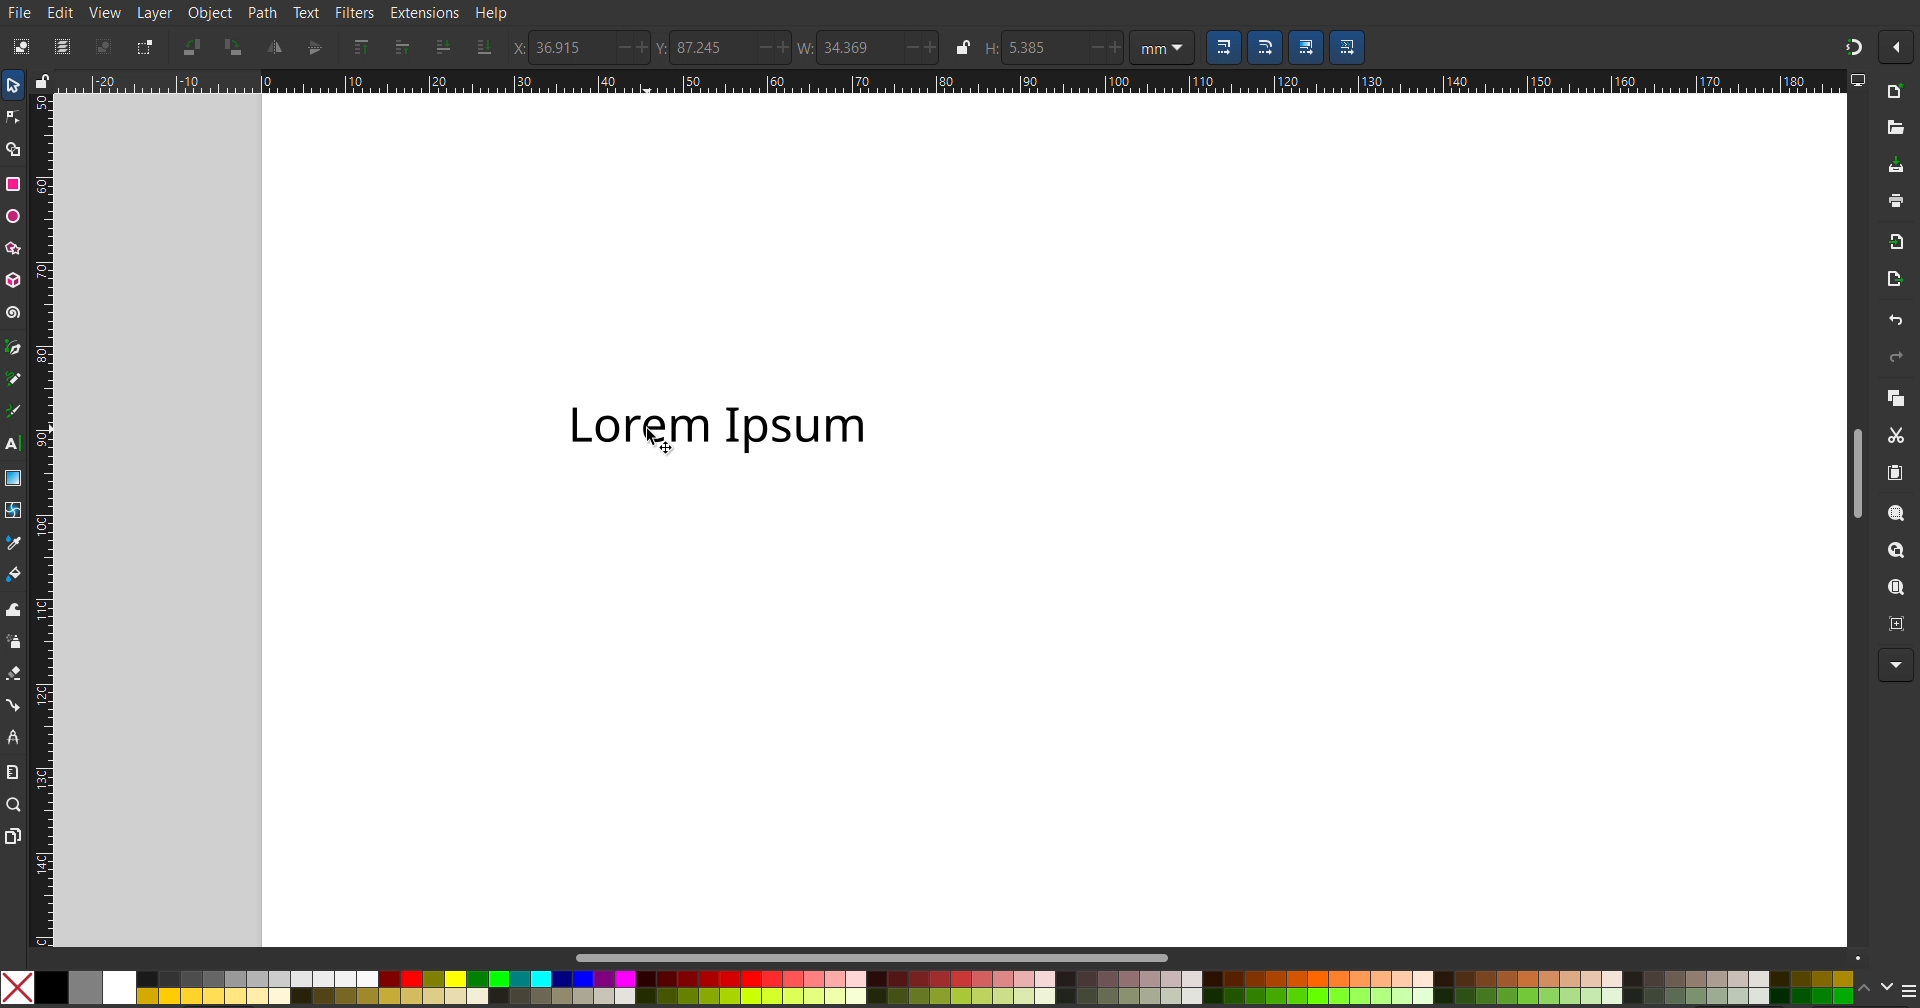 This screenshot has height=1008, width=1920. What do you see at coordinates (485, 48) in the screenshot?
I see `Send to bottom` at bounding box center [485, 48].